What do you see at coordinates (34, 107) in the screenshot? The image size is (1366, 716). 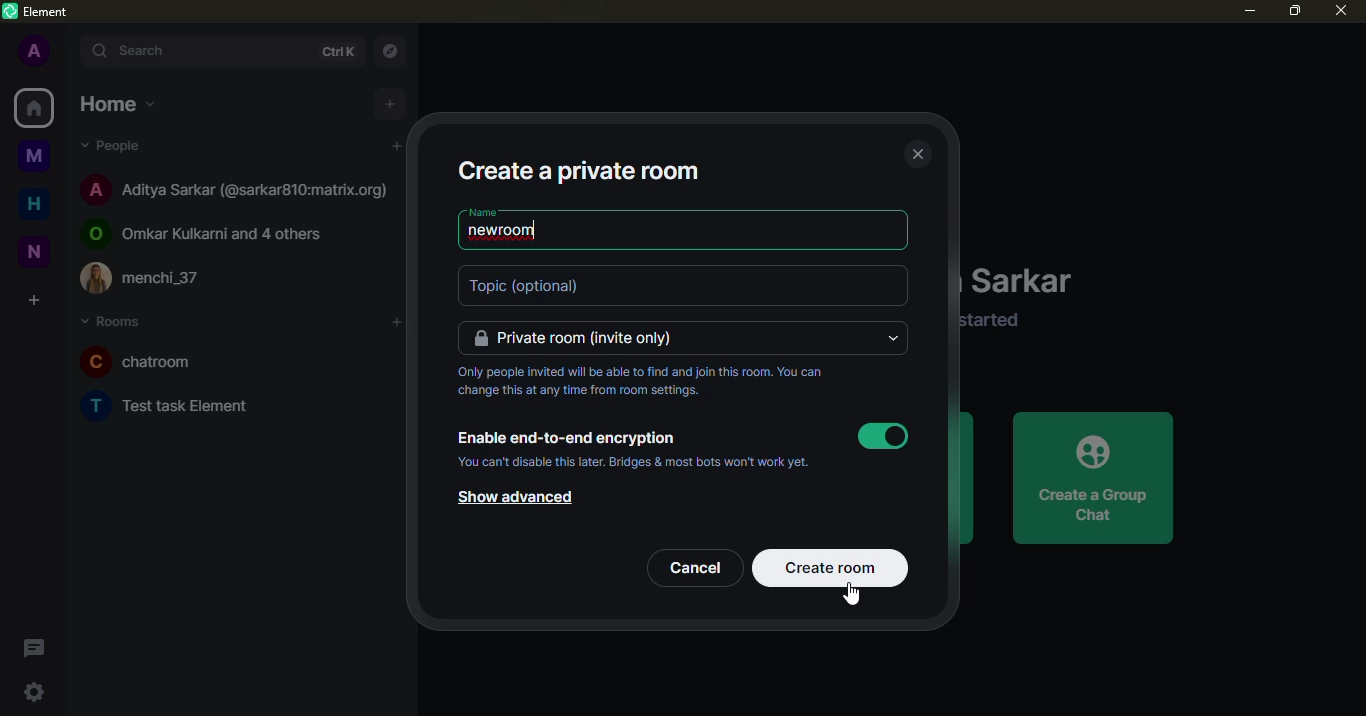 I see `home` at bounding box center [34, 107].